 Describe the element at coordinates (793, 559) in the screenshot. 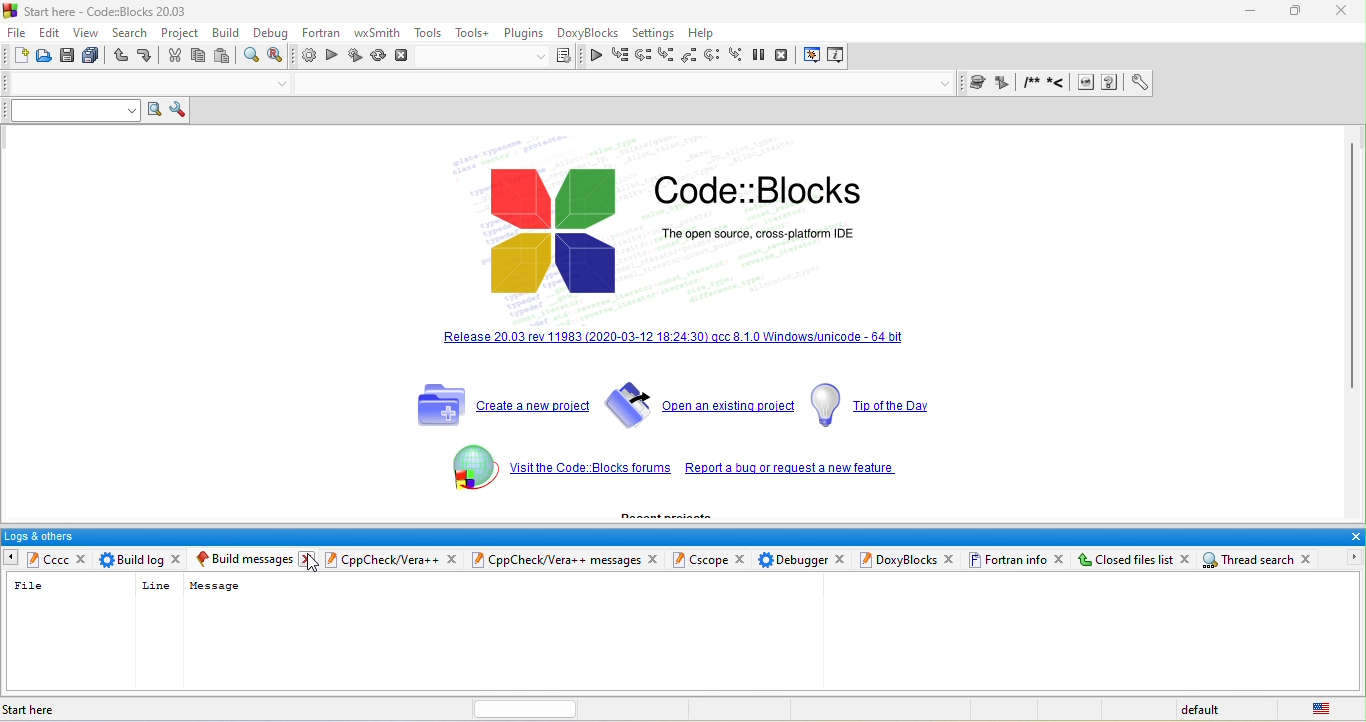

I see `debugger` at that location.